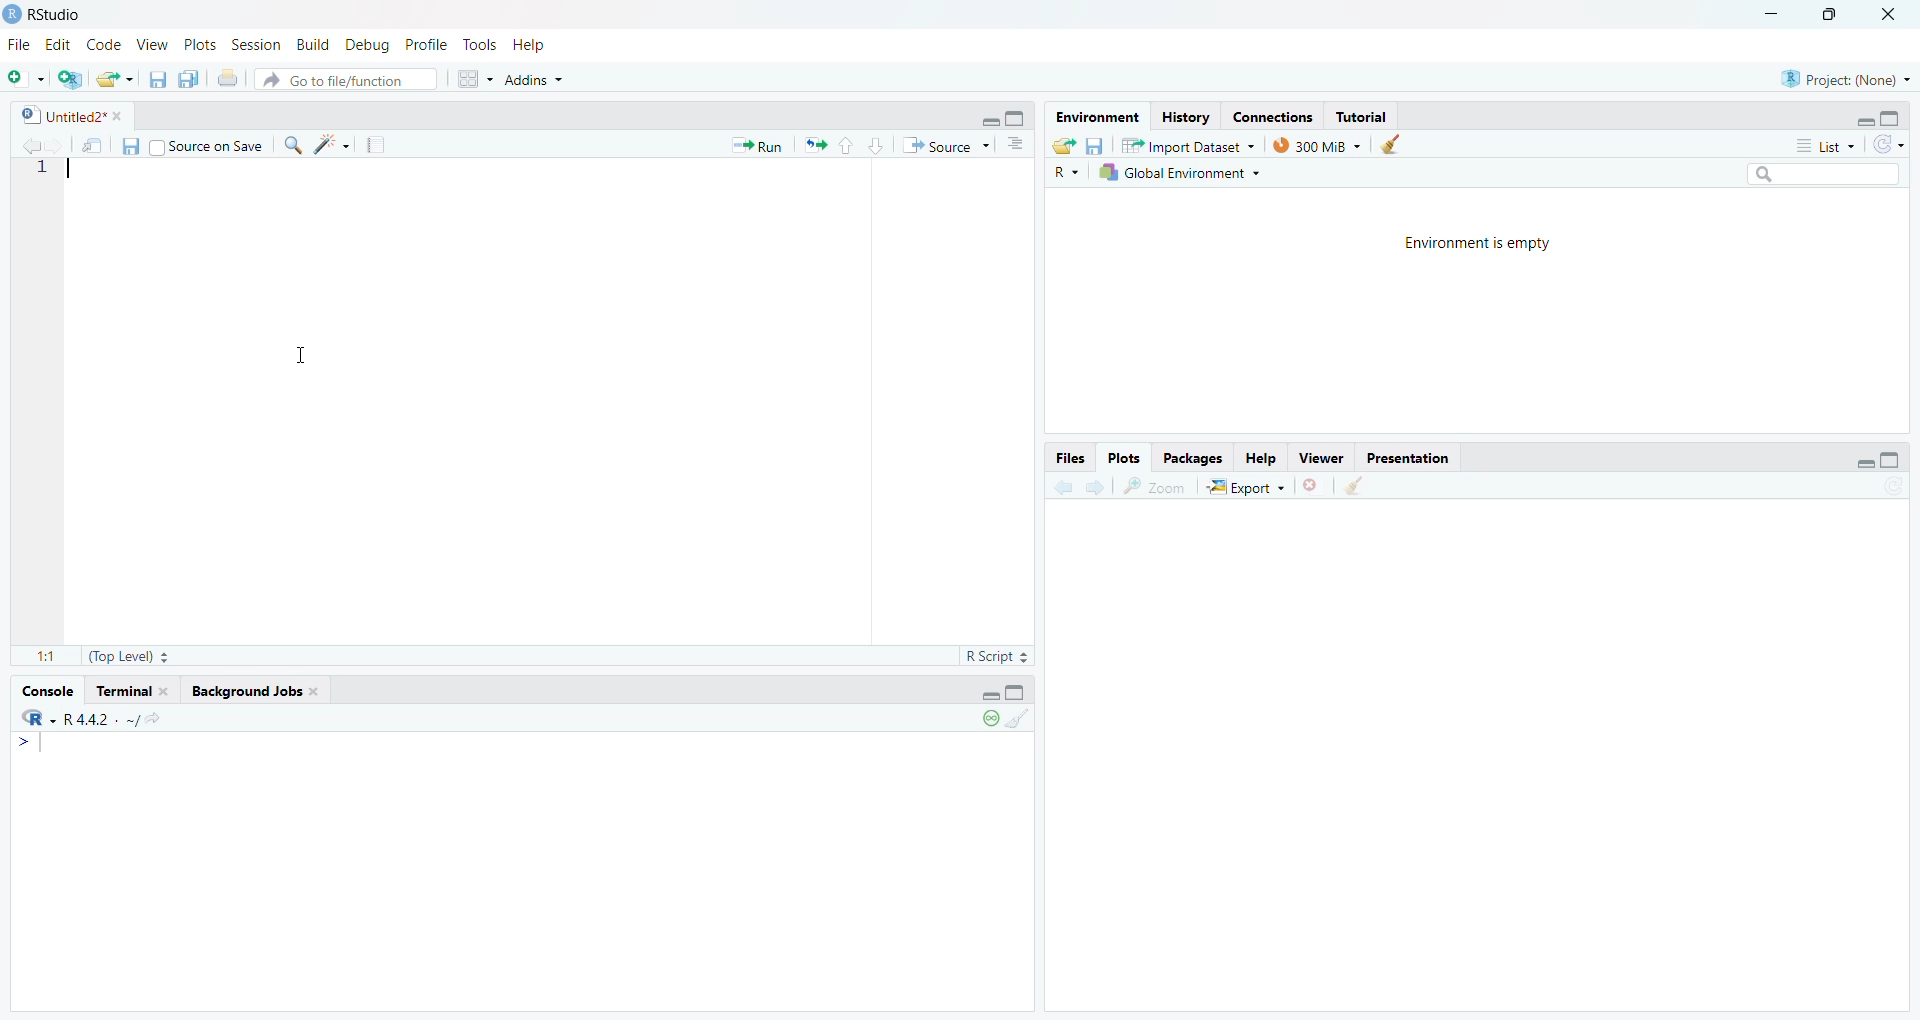 This screenshot has width=1920, height=1020. I want to click on typing cursor, so click(39, 745).